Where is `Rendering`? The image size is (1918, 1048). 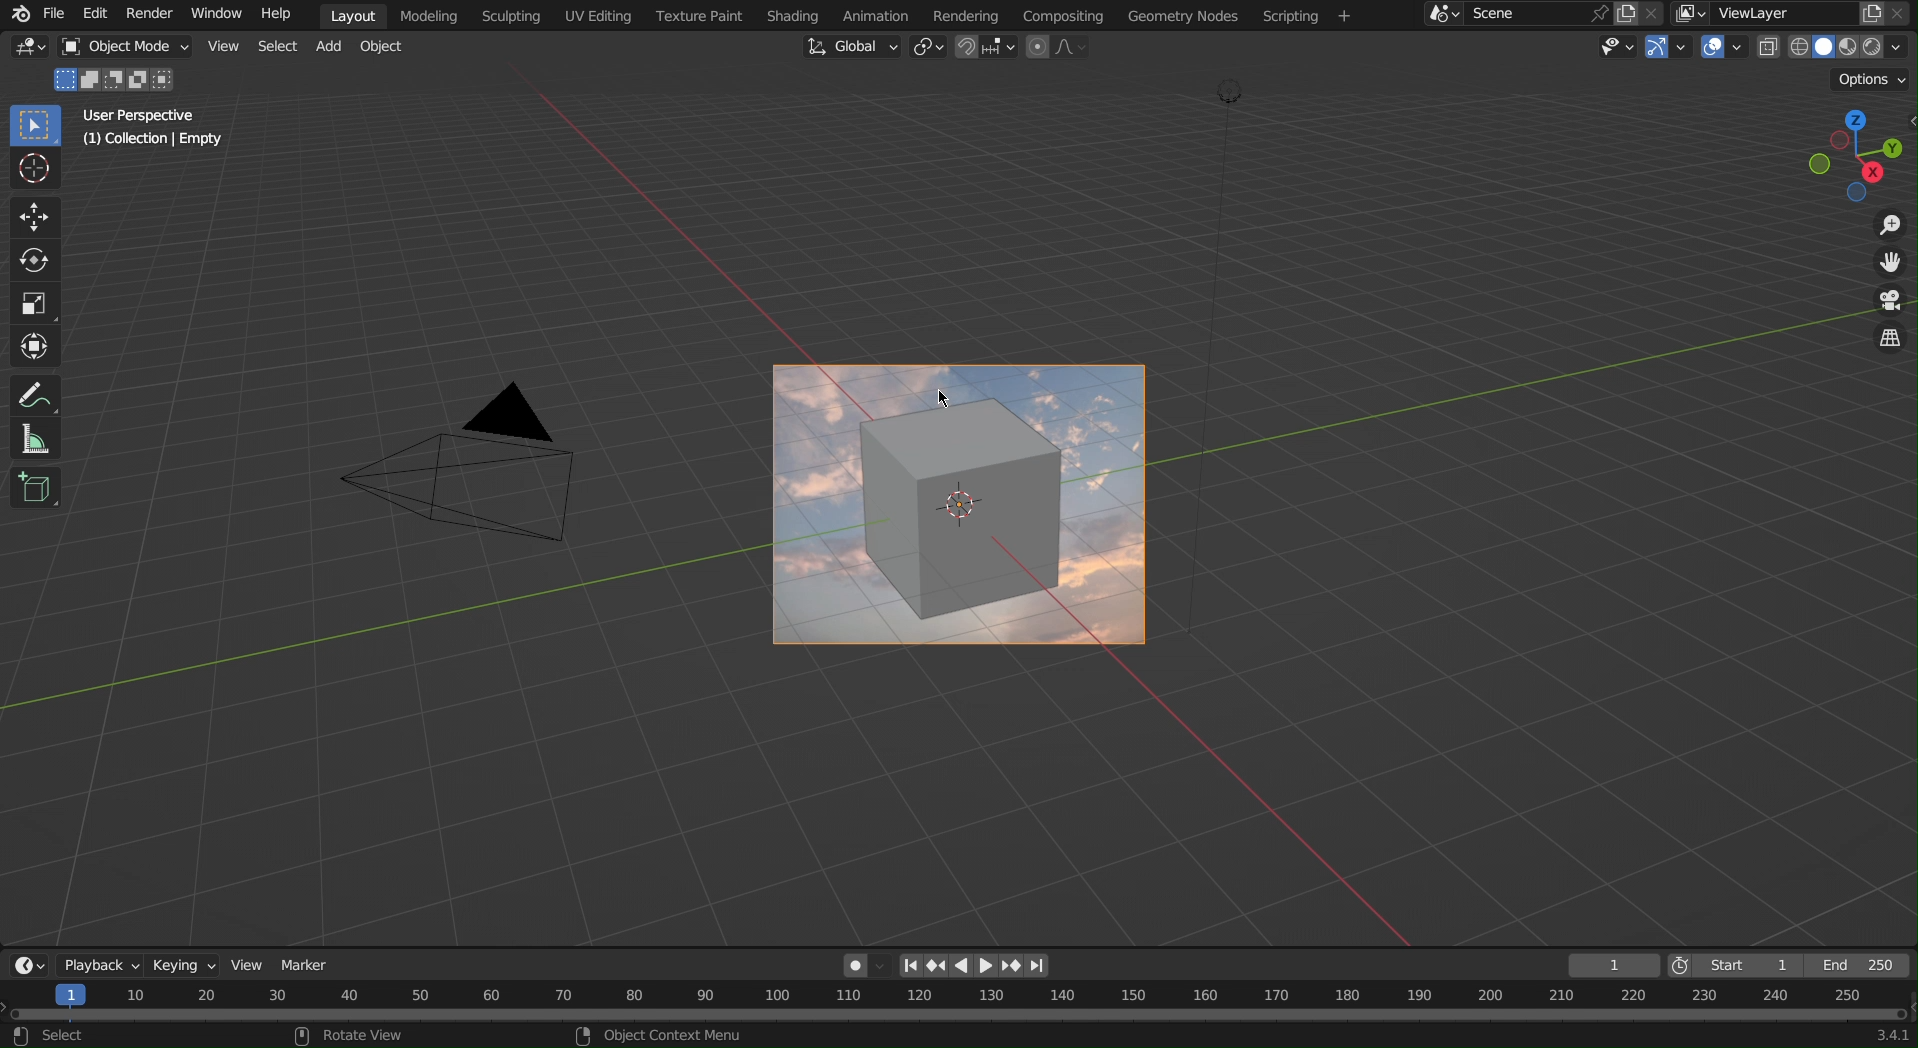
Rendering is located at coordinates (966, 13).